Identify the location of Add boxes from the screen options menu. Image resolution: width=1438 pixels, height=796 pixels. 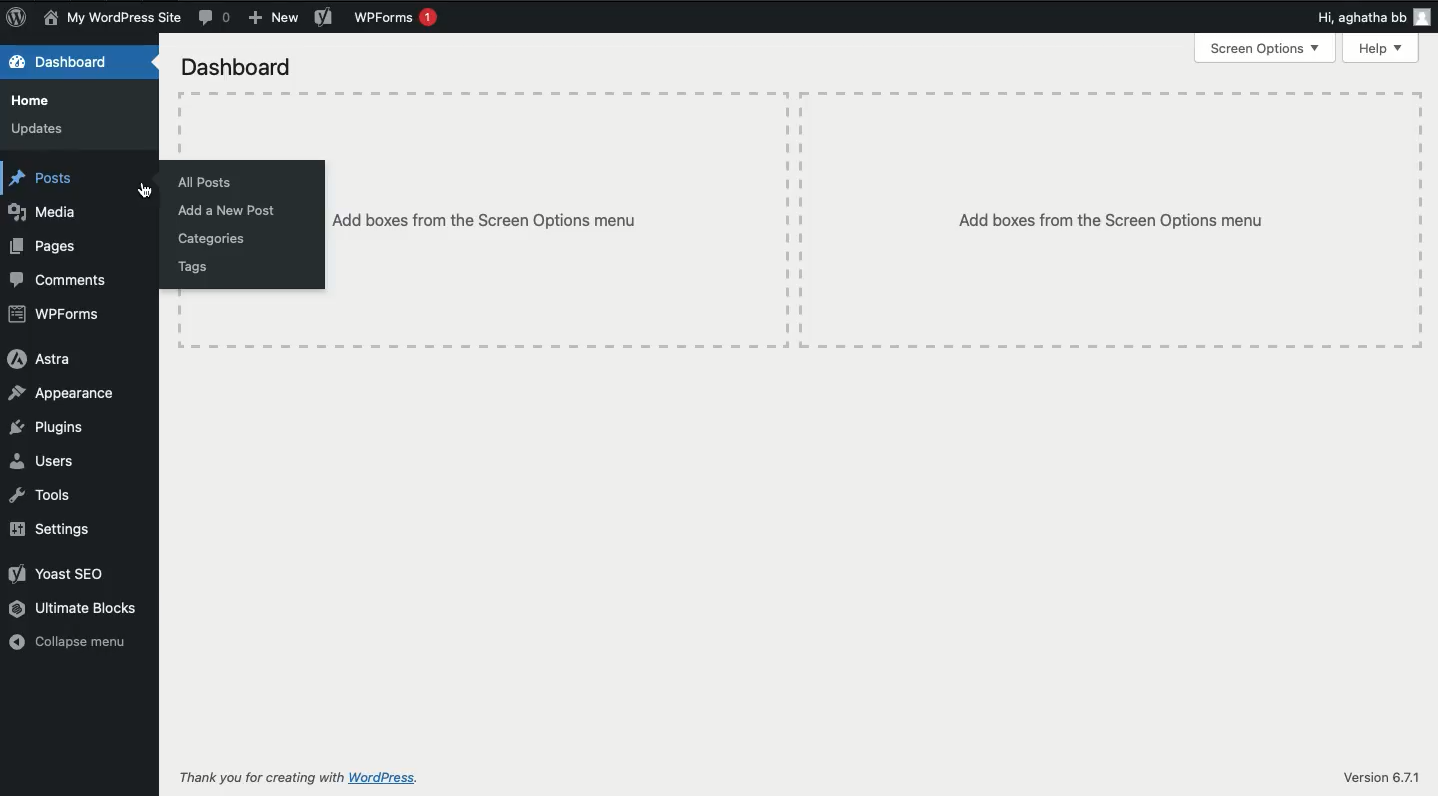
(508, 222).